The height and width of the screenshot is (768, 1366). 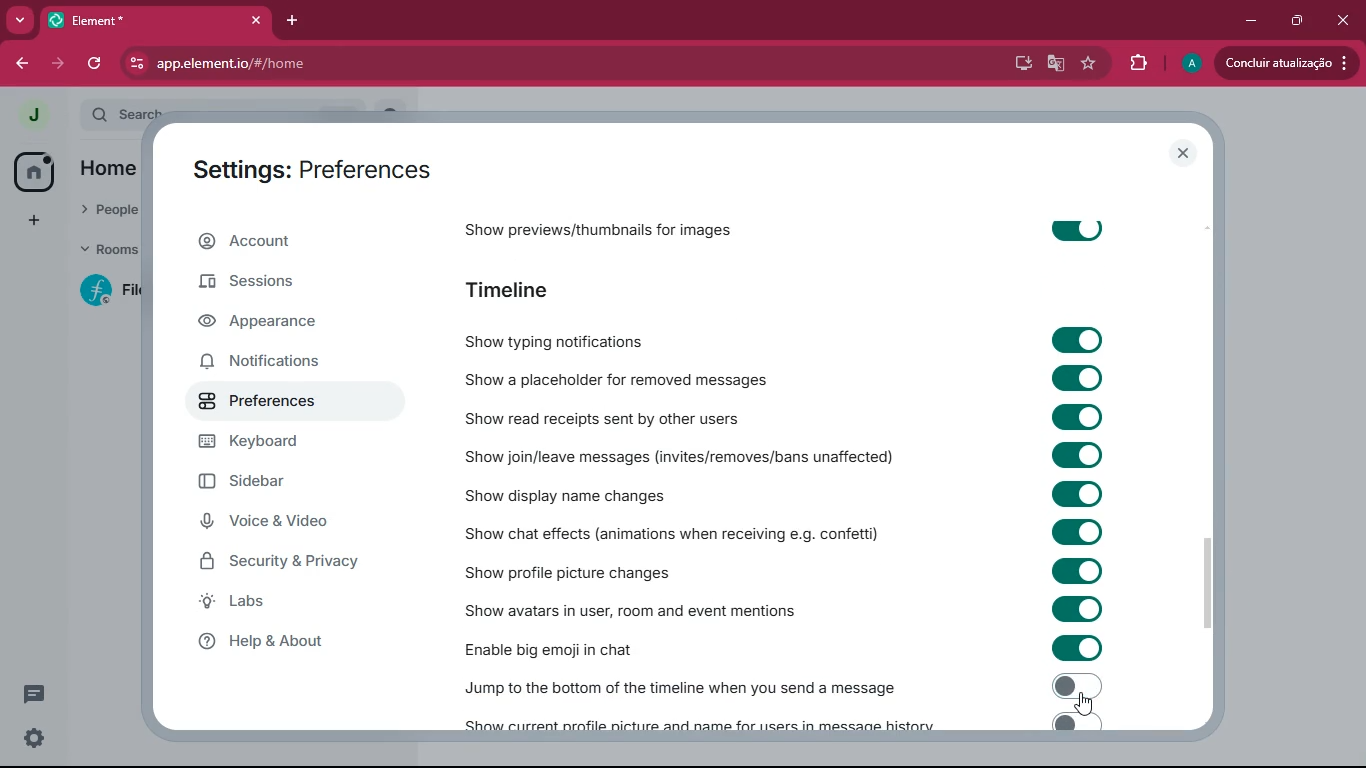 What do you see at coordinates (281, 400) in the screenshot?
I see `preferences` at bounding box center [281, 400].